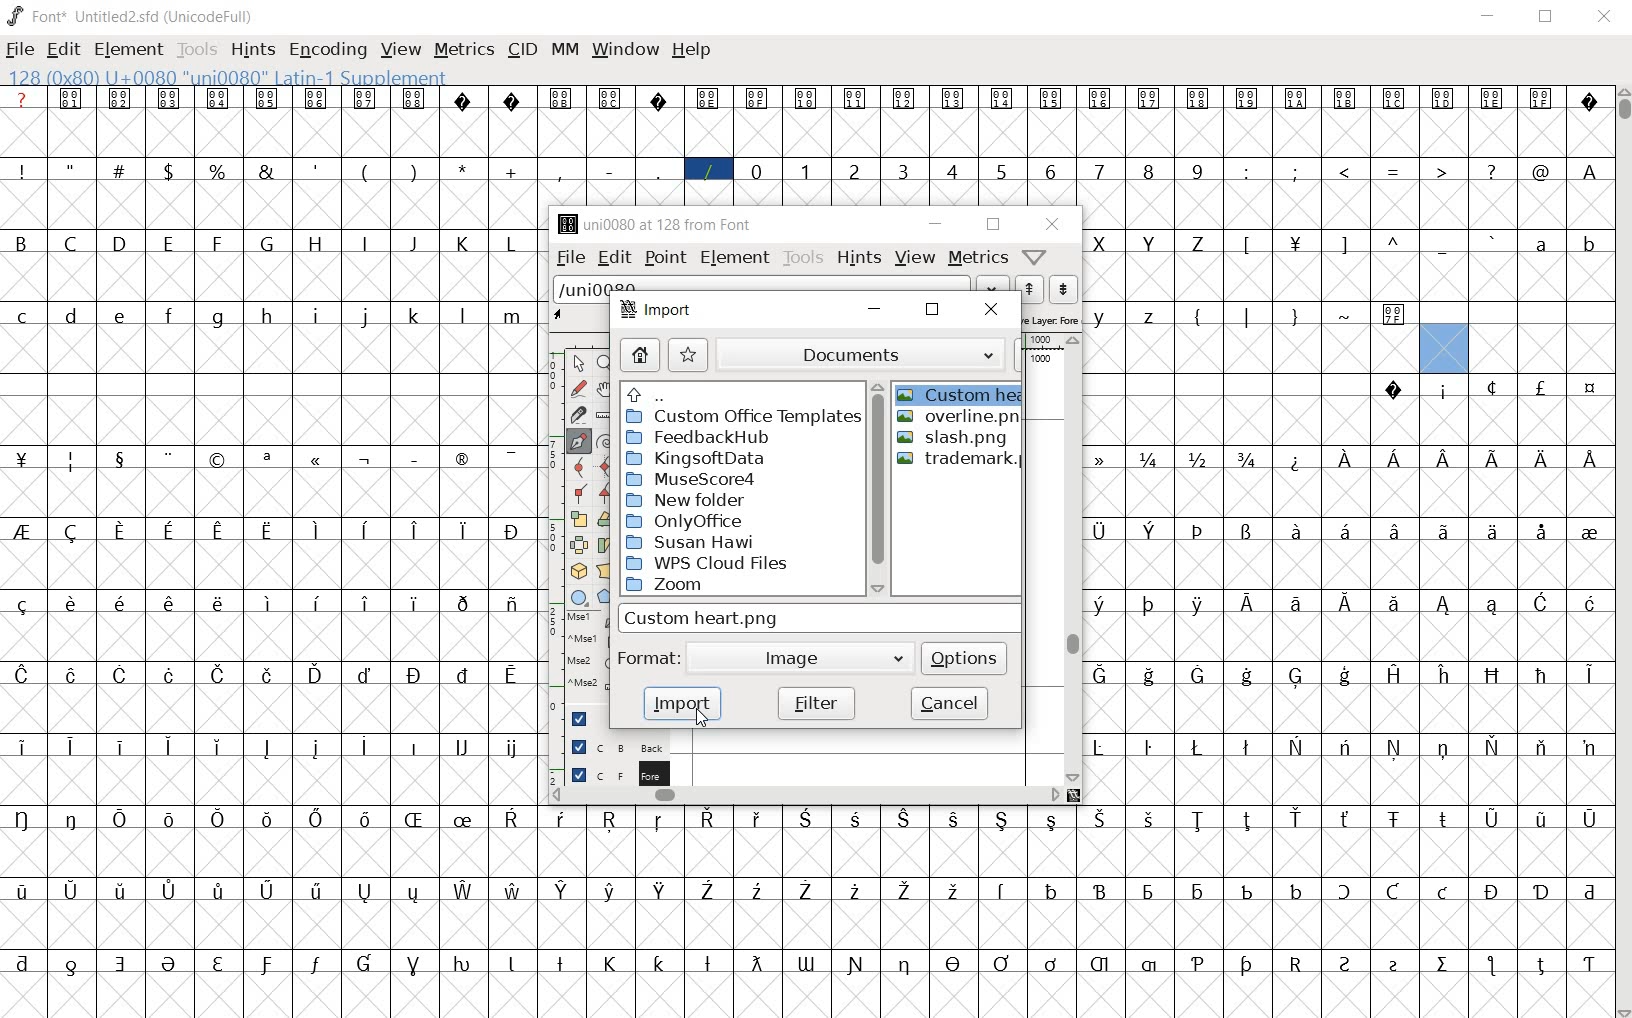 This screenshot has width=1632, height=1018. What do you see at coordinates (464, 48) in the screenshot?
I see `METRICS` at bounding box center [464, 48].